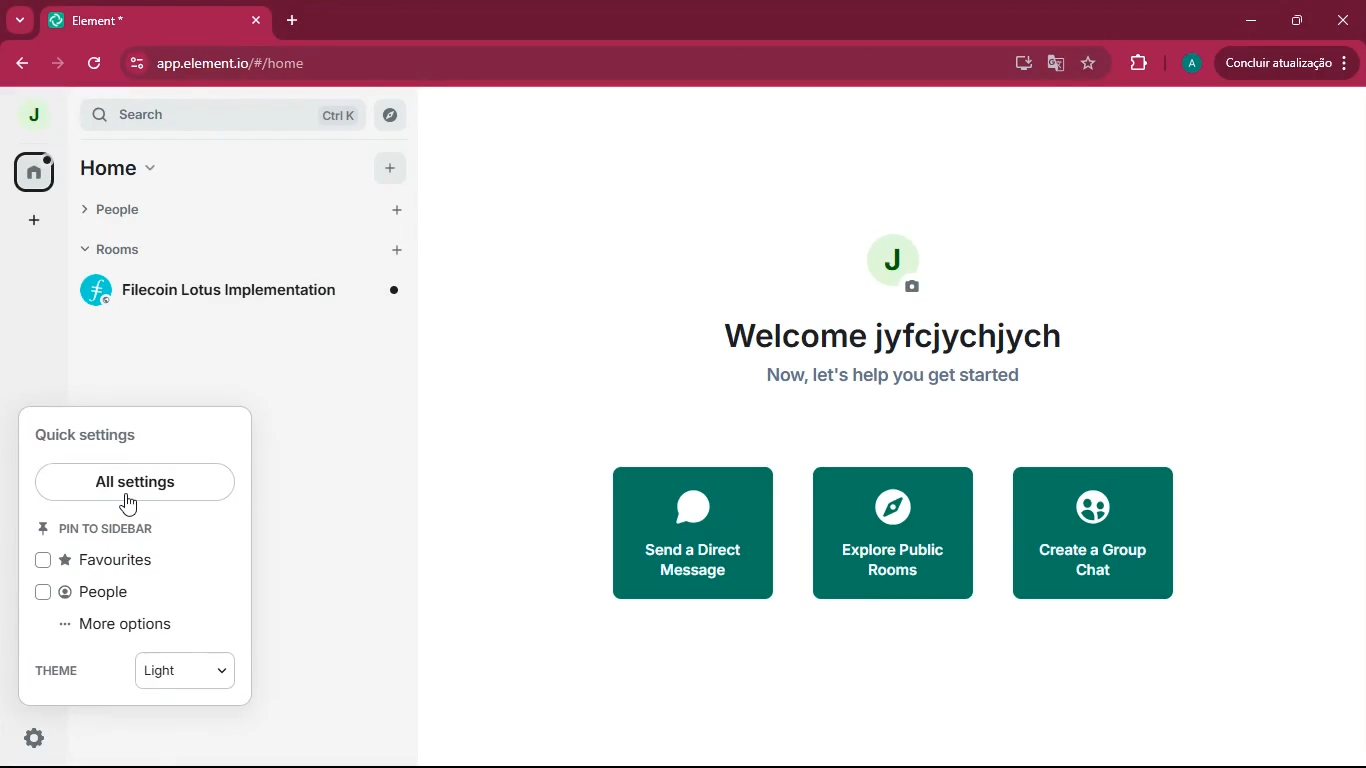 The width and height of the screenshot is (1366, 768). I want to click on rooms, so click(220, 251).